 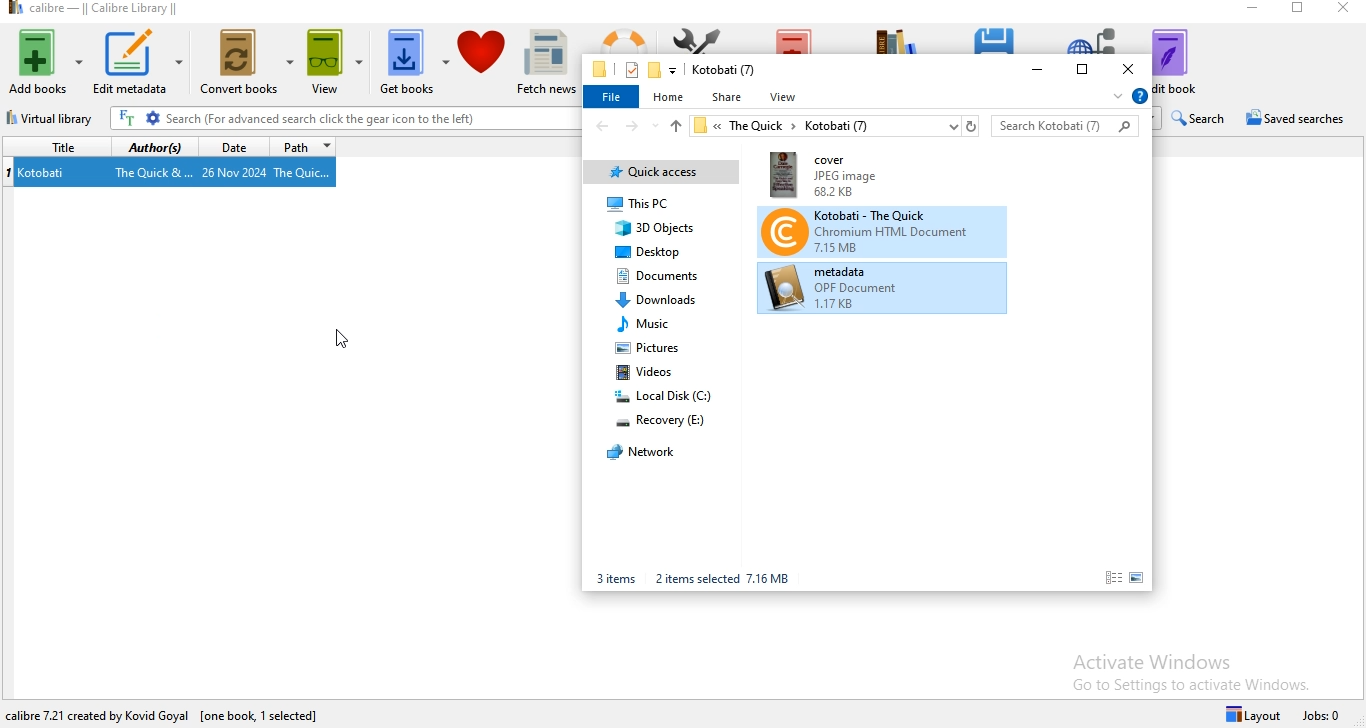 What do you see at coordinates (1039, 69) in the screenshot?
I see `minimise` at bounding box center [1039, 69].